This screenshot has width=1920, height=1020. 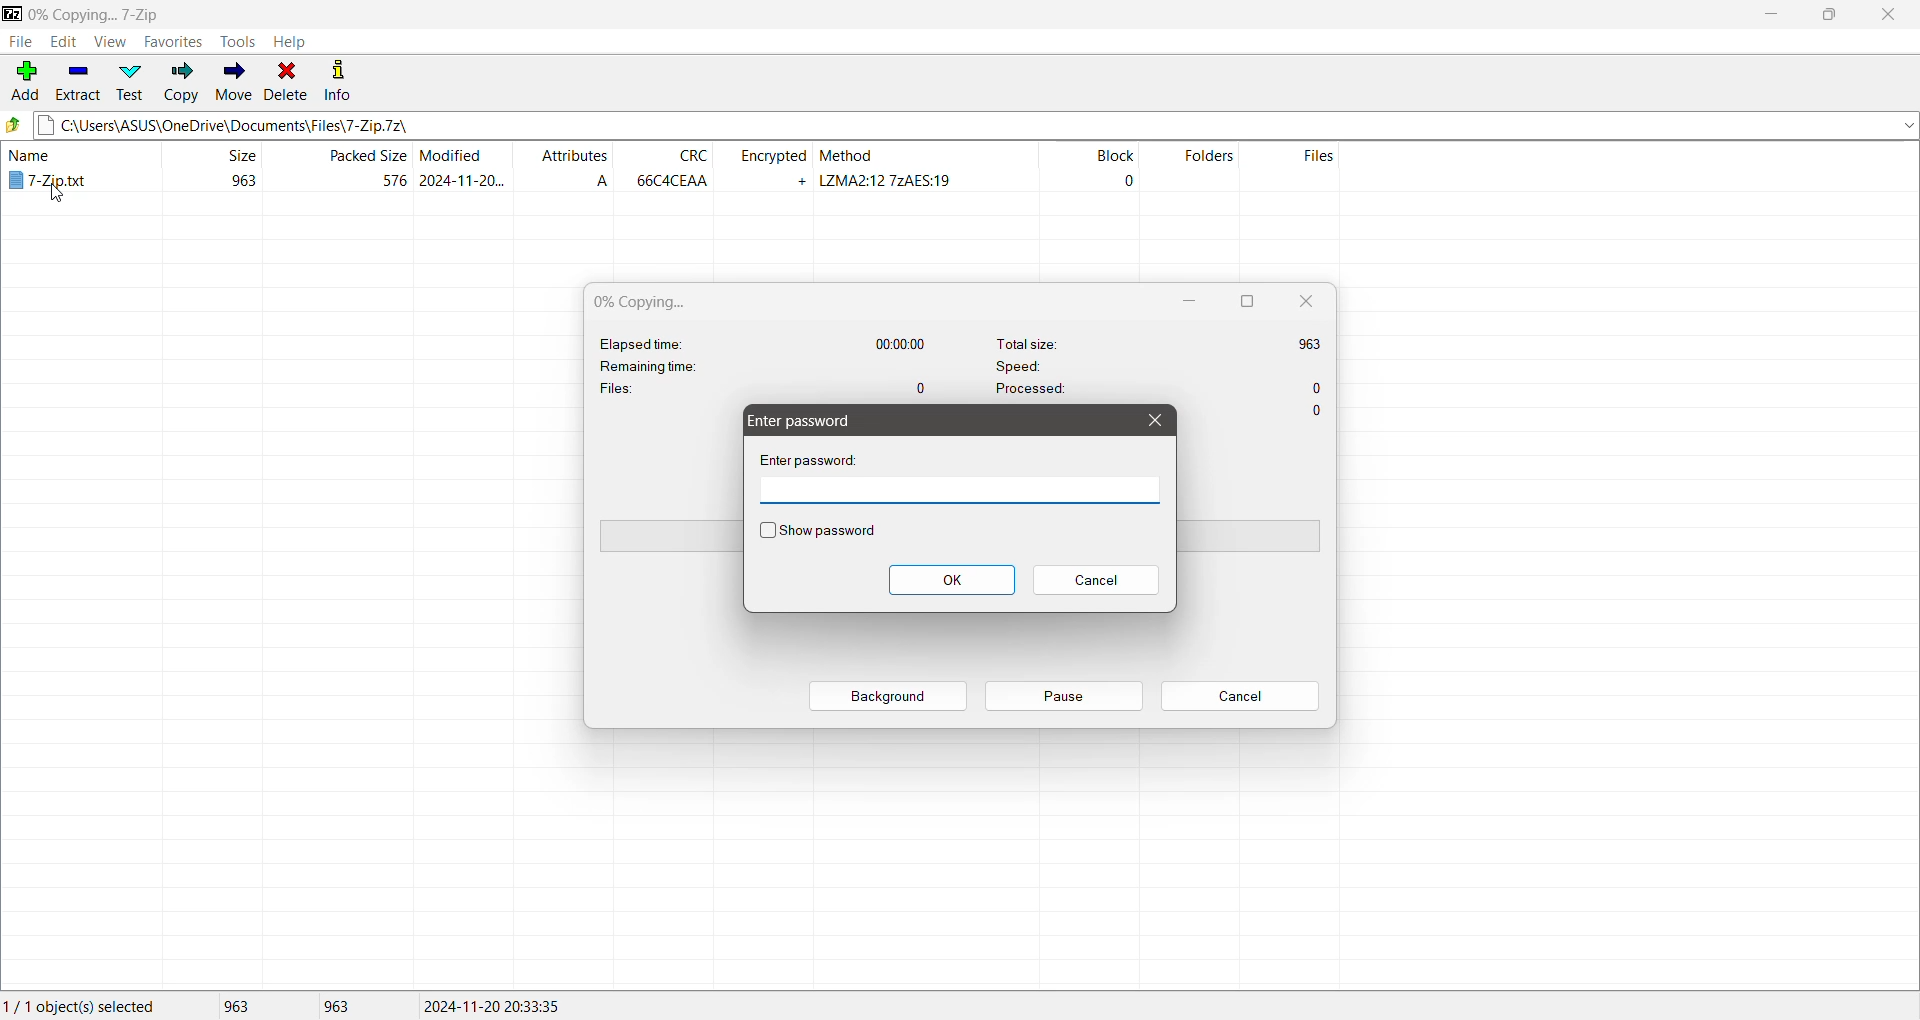 What do you see at coordinates (1153, 420) in the screenshot?
I see `Close` at bounding box center [1153, 420].